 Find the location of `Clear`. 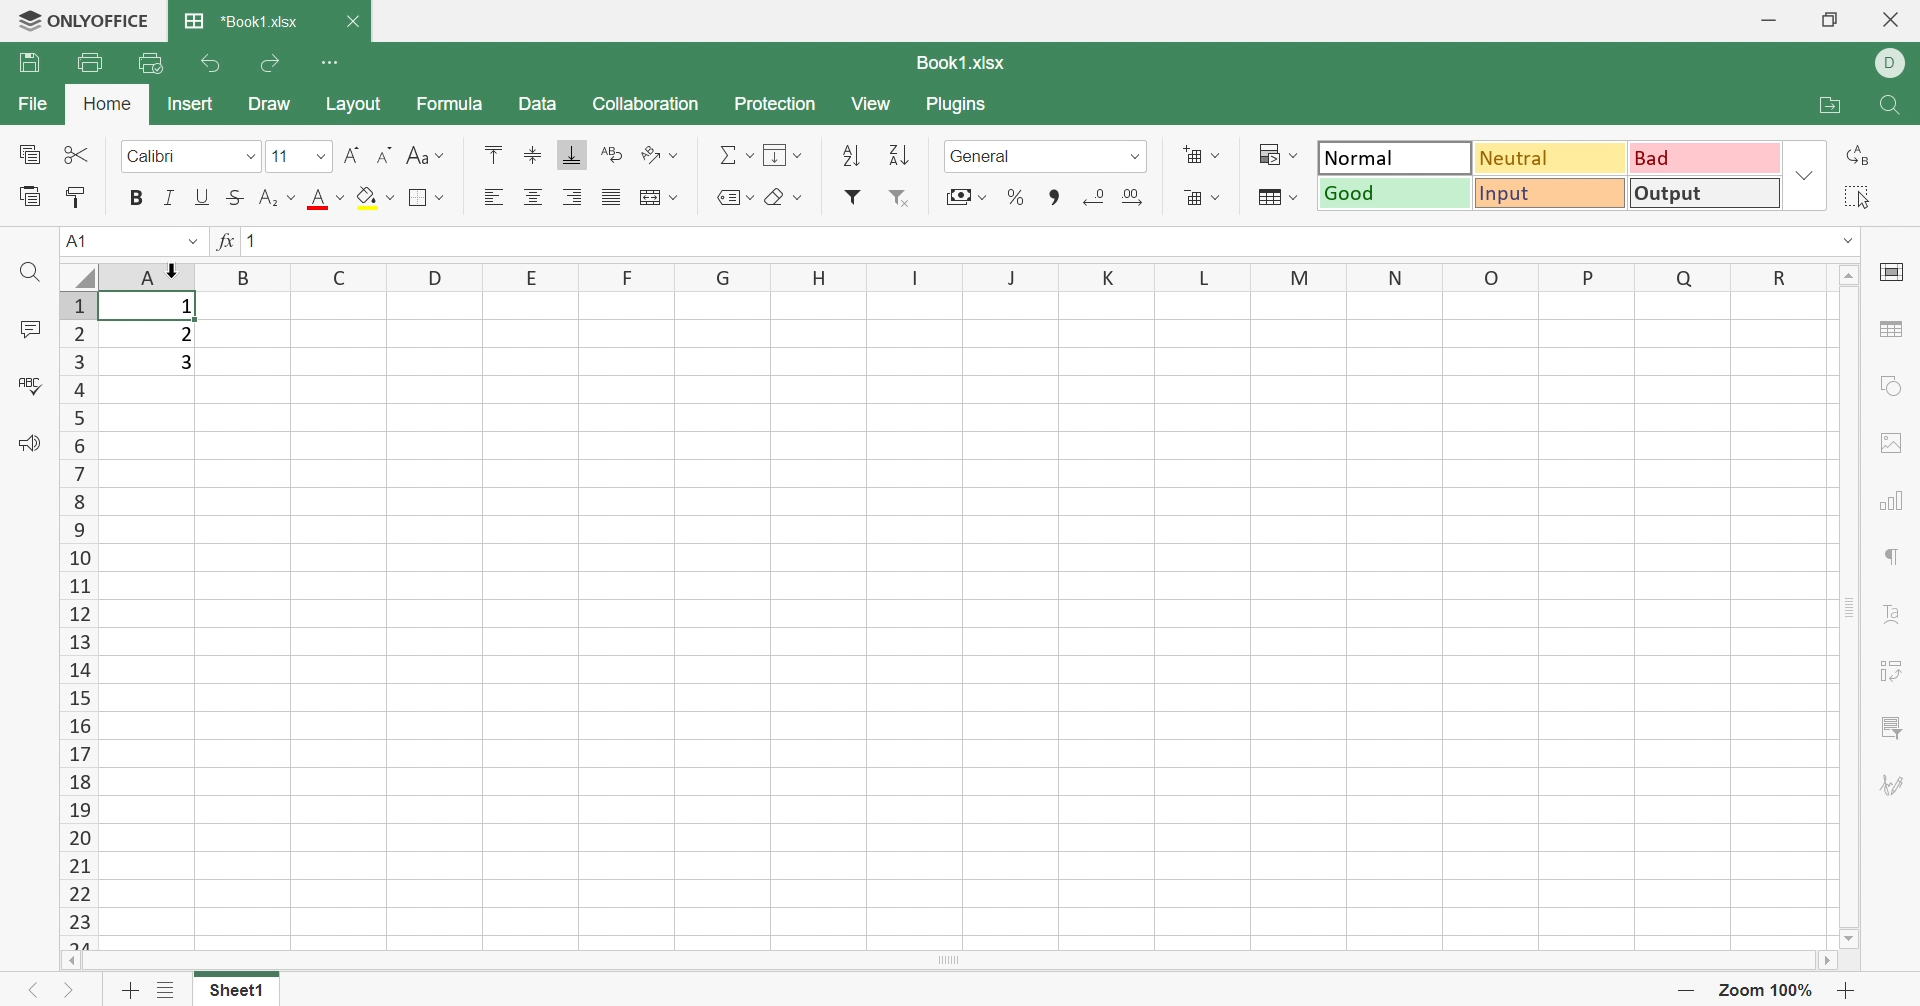

Clear is located at coordinates (781, 198).